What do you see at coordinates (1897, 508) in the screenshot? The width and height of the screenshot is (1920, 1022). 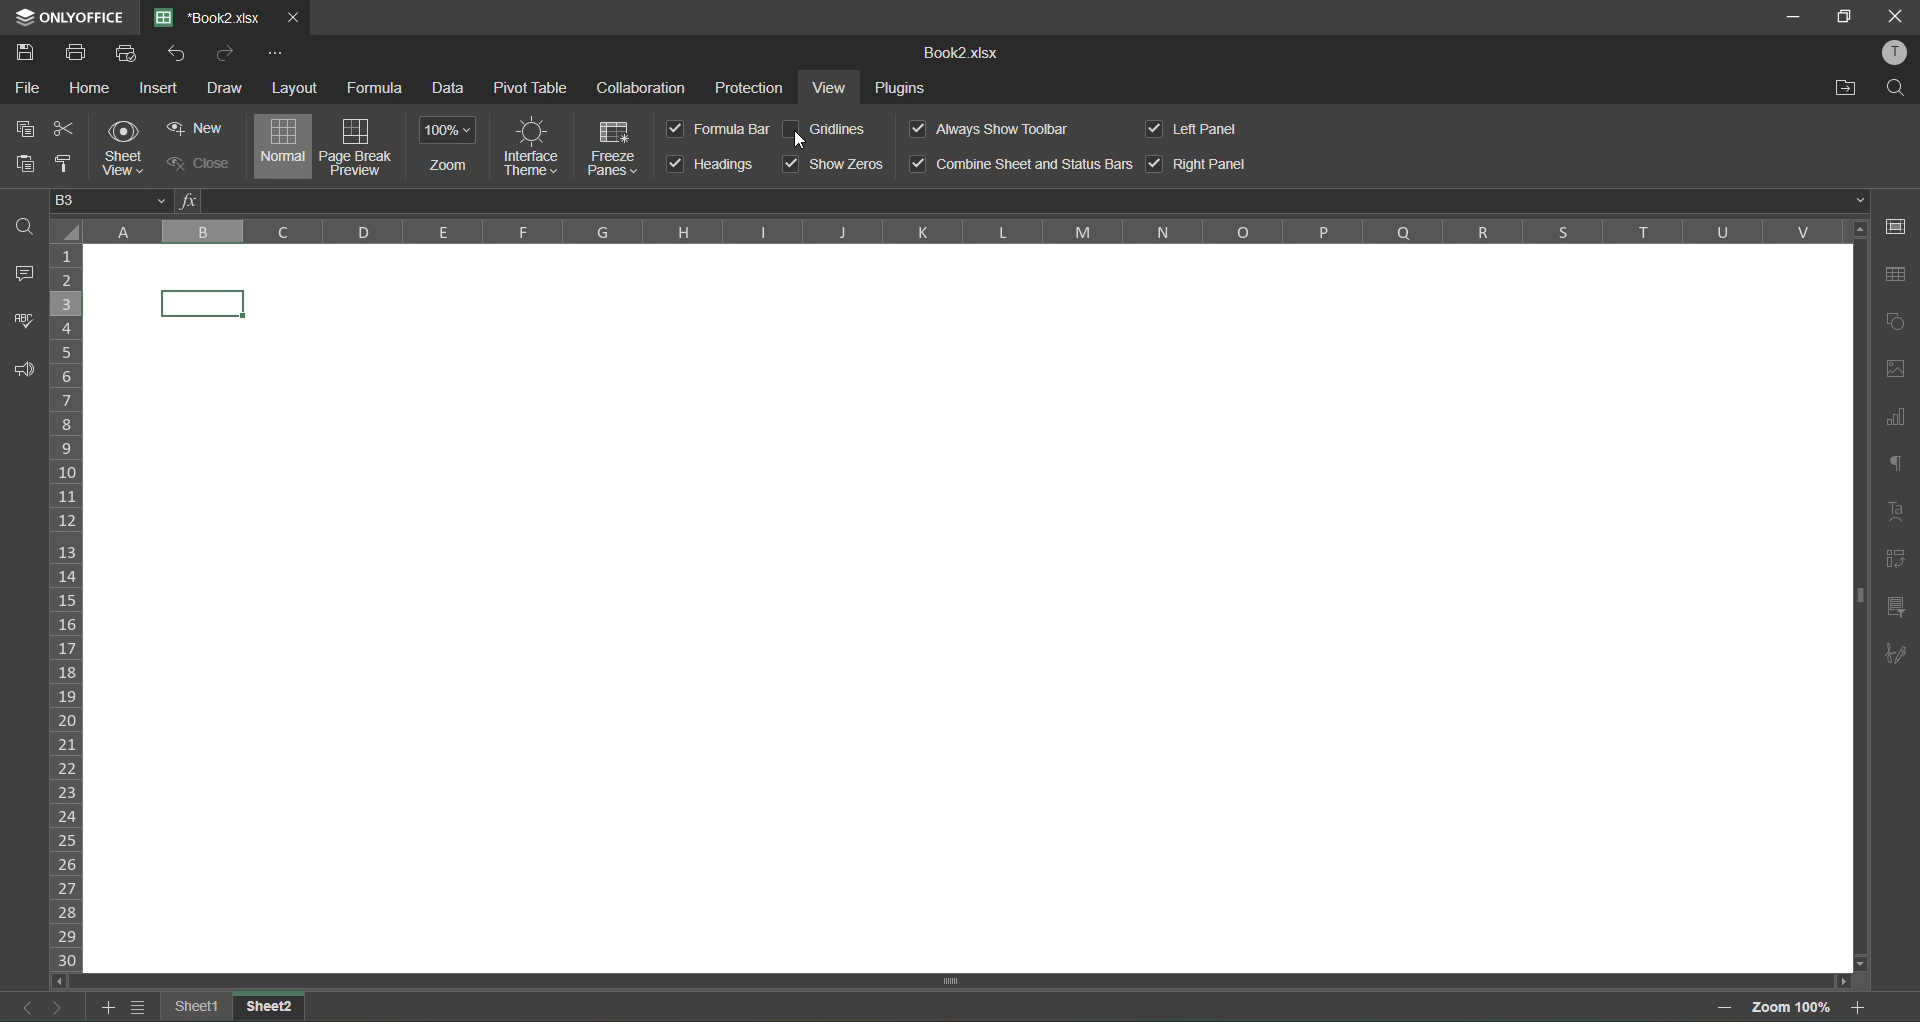 I see `text` at bounding box center [1897, 508].